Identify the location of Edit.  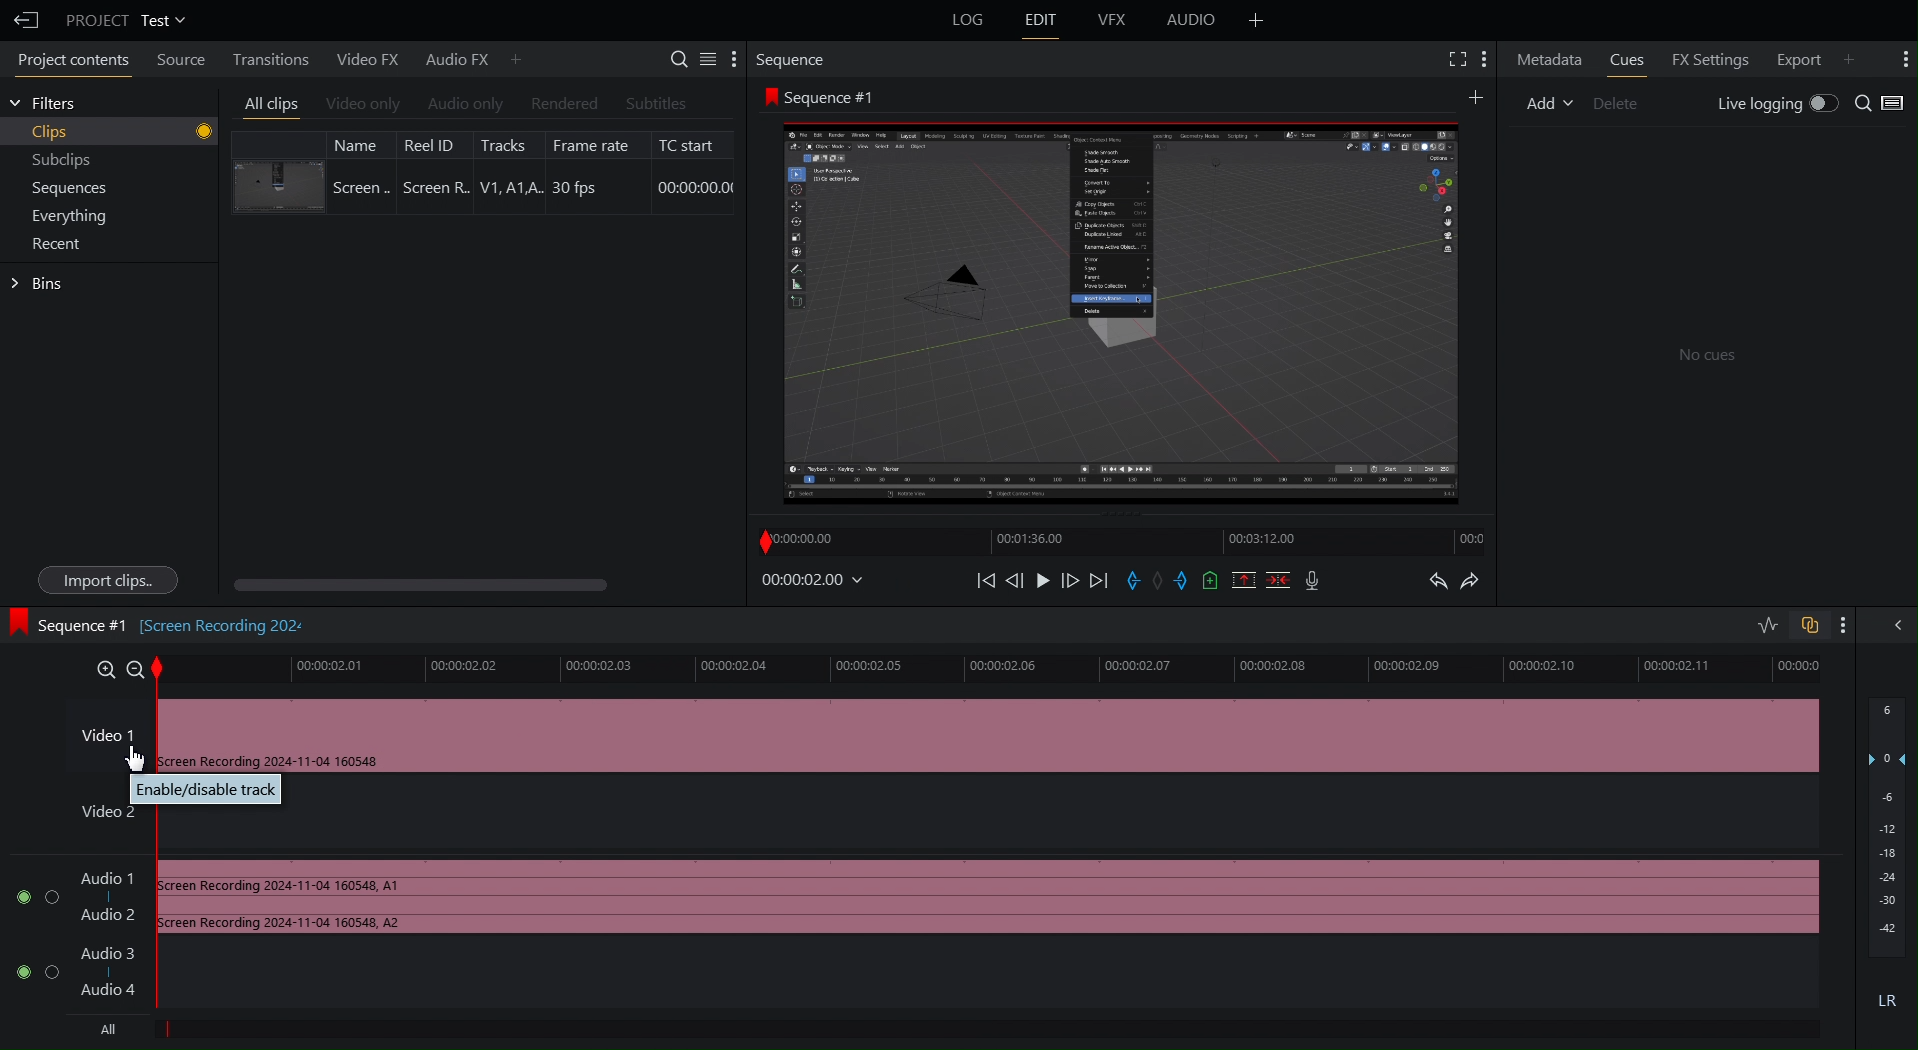
(1040, 21).